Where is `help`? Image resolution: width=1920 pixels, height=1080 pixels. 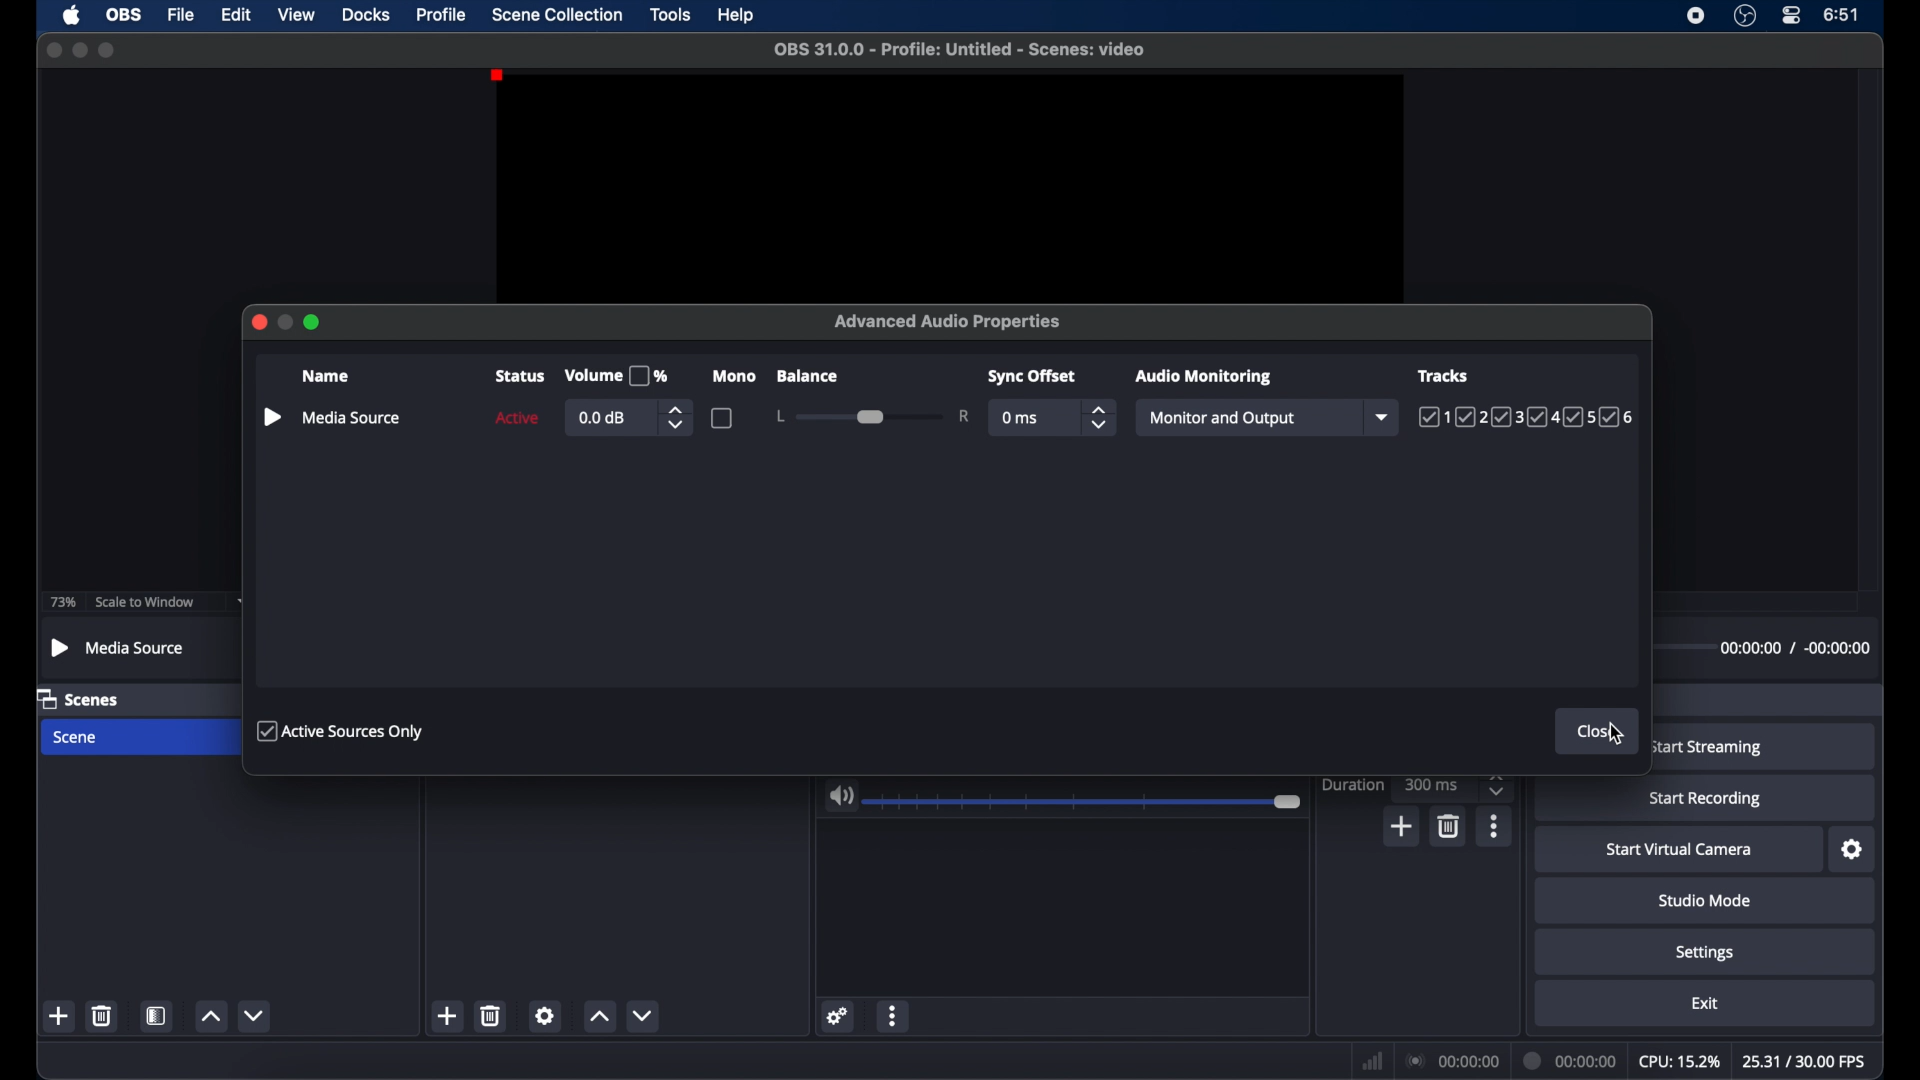
help is located at coordinates (738, 16).